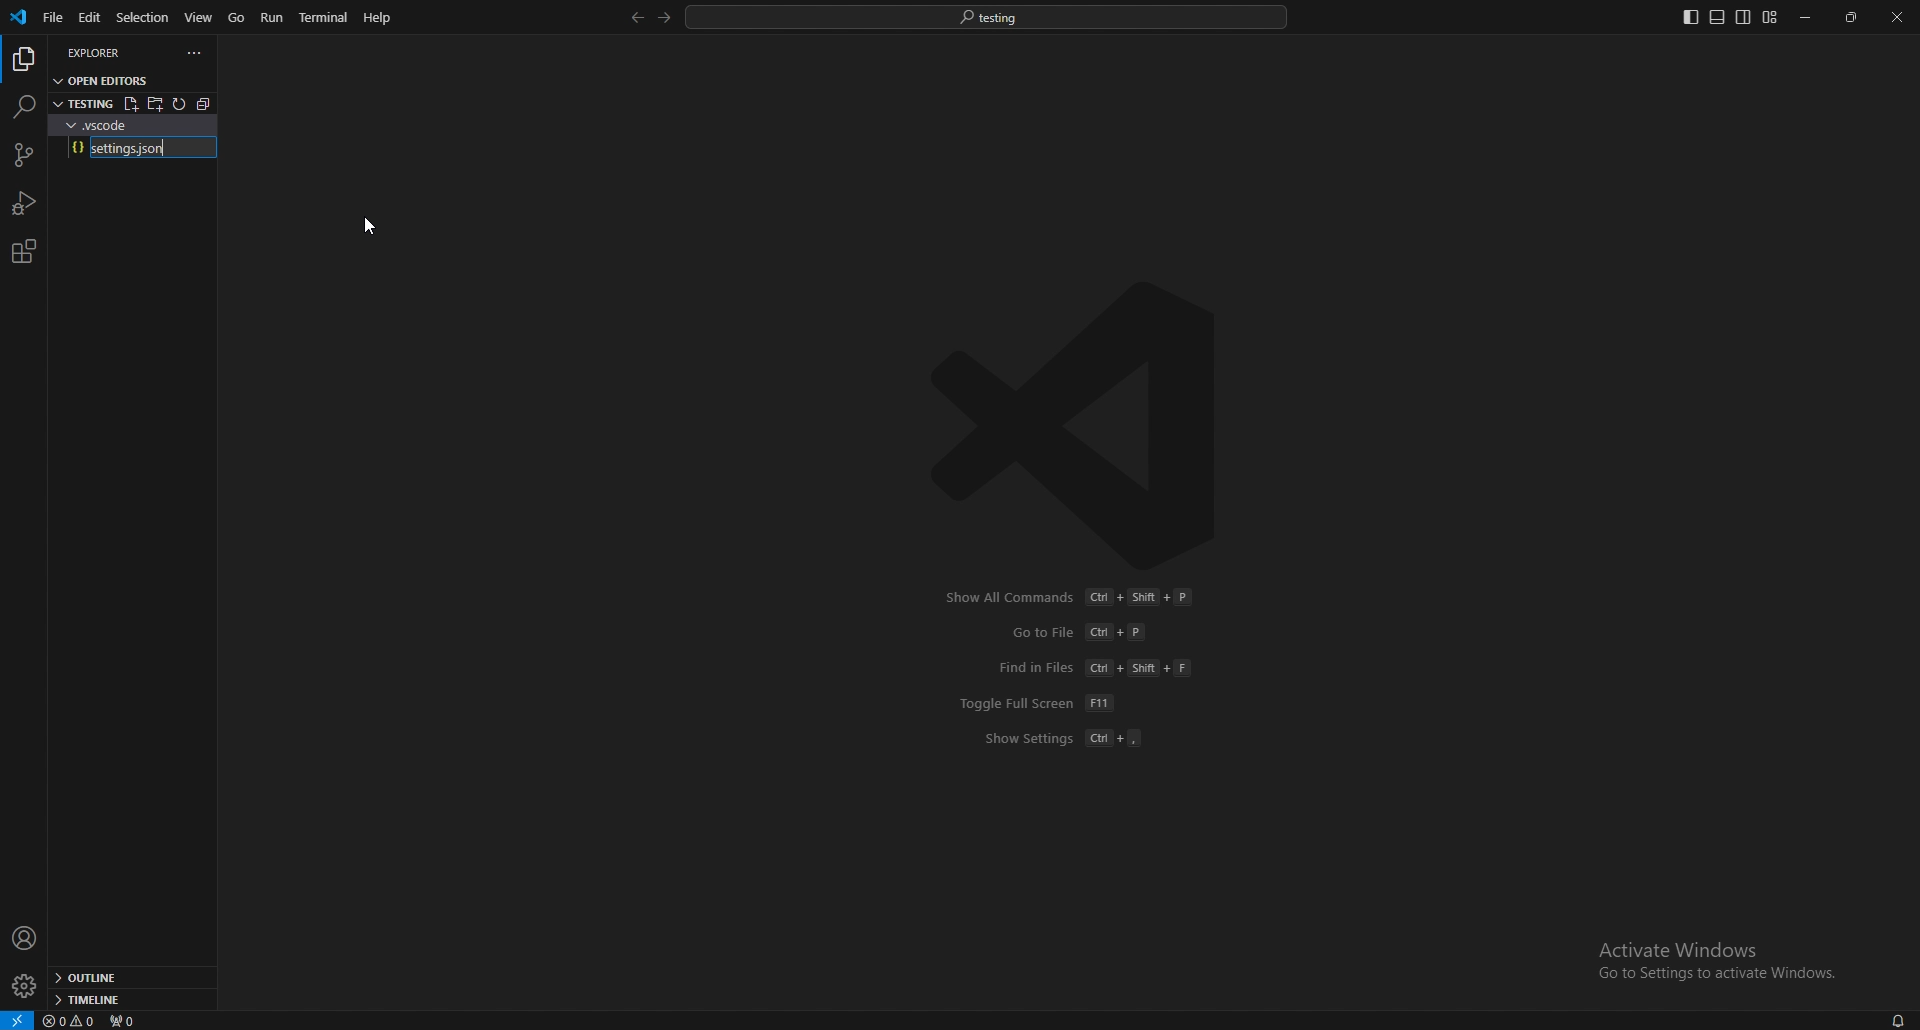 This screenshot has width=1920, height=1030. What do you see at coordinates (156, 103) in the screenshot?
I see `new folder` at bounding box center [156, 103].